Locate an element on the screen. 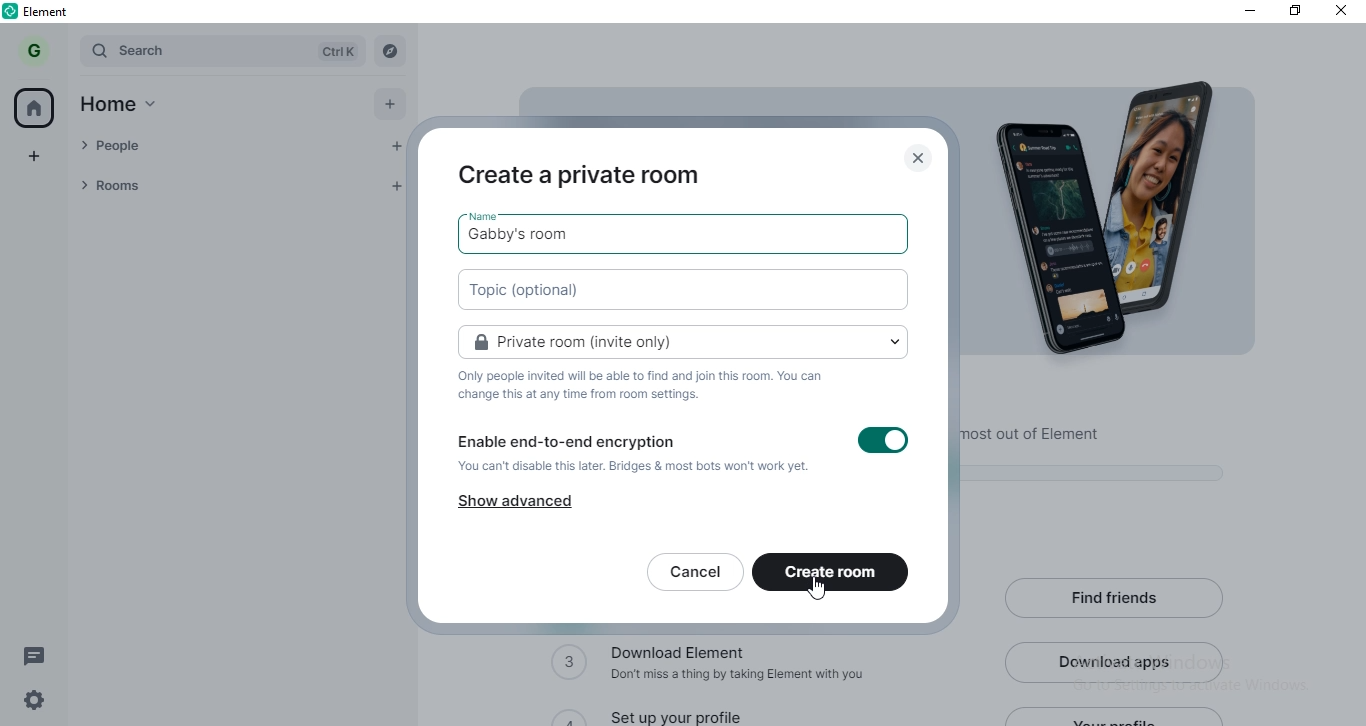 Image resolution: width=1366 pixels, height=726 pixels. find friends is located at coordinates (1118, 596).